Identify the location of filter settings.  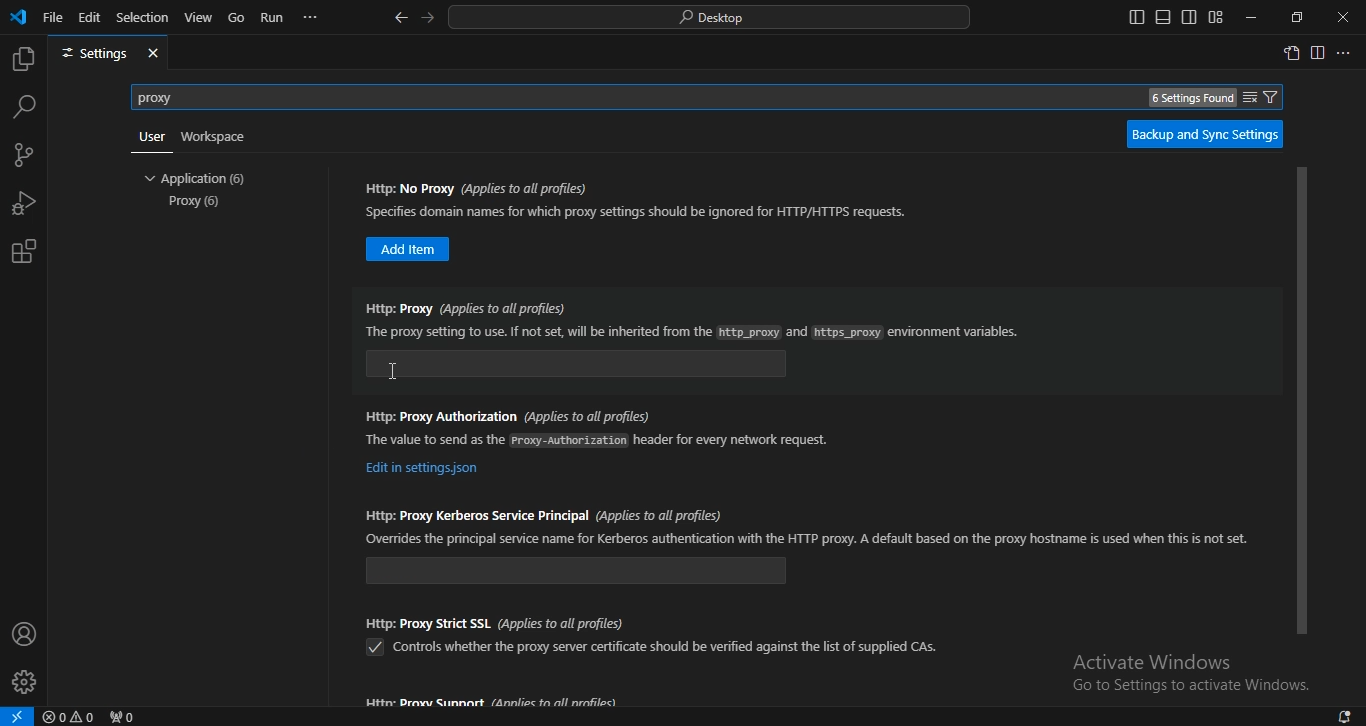
(1275, 97).